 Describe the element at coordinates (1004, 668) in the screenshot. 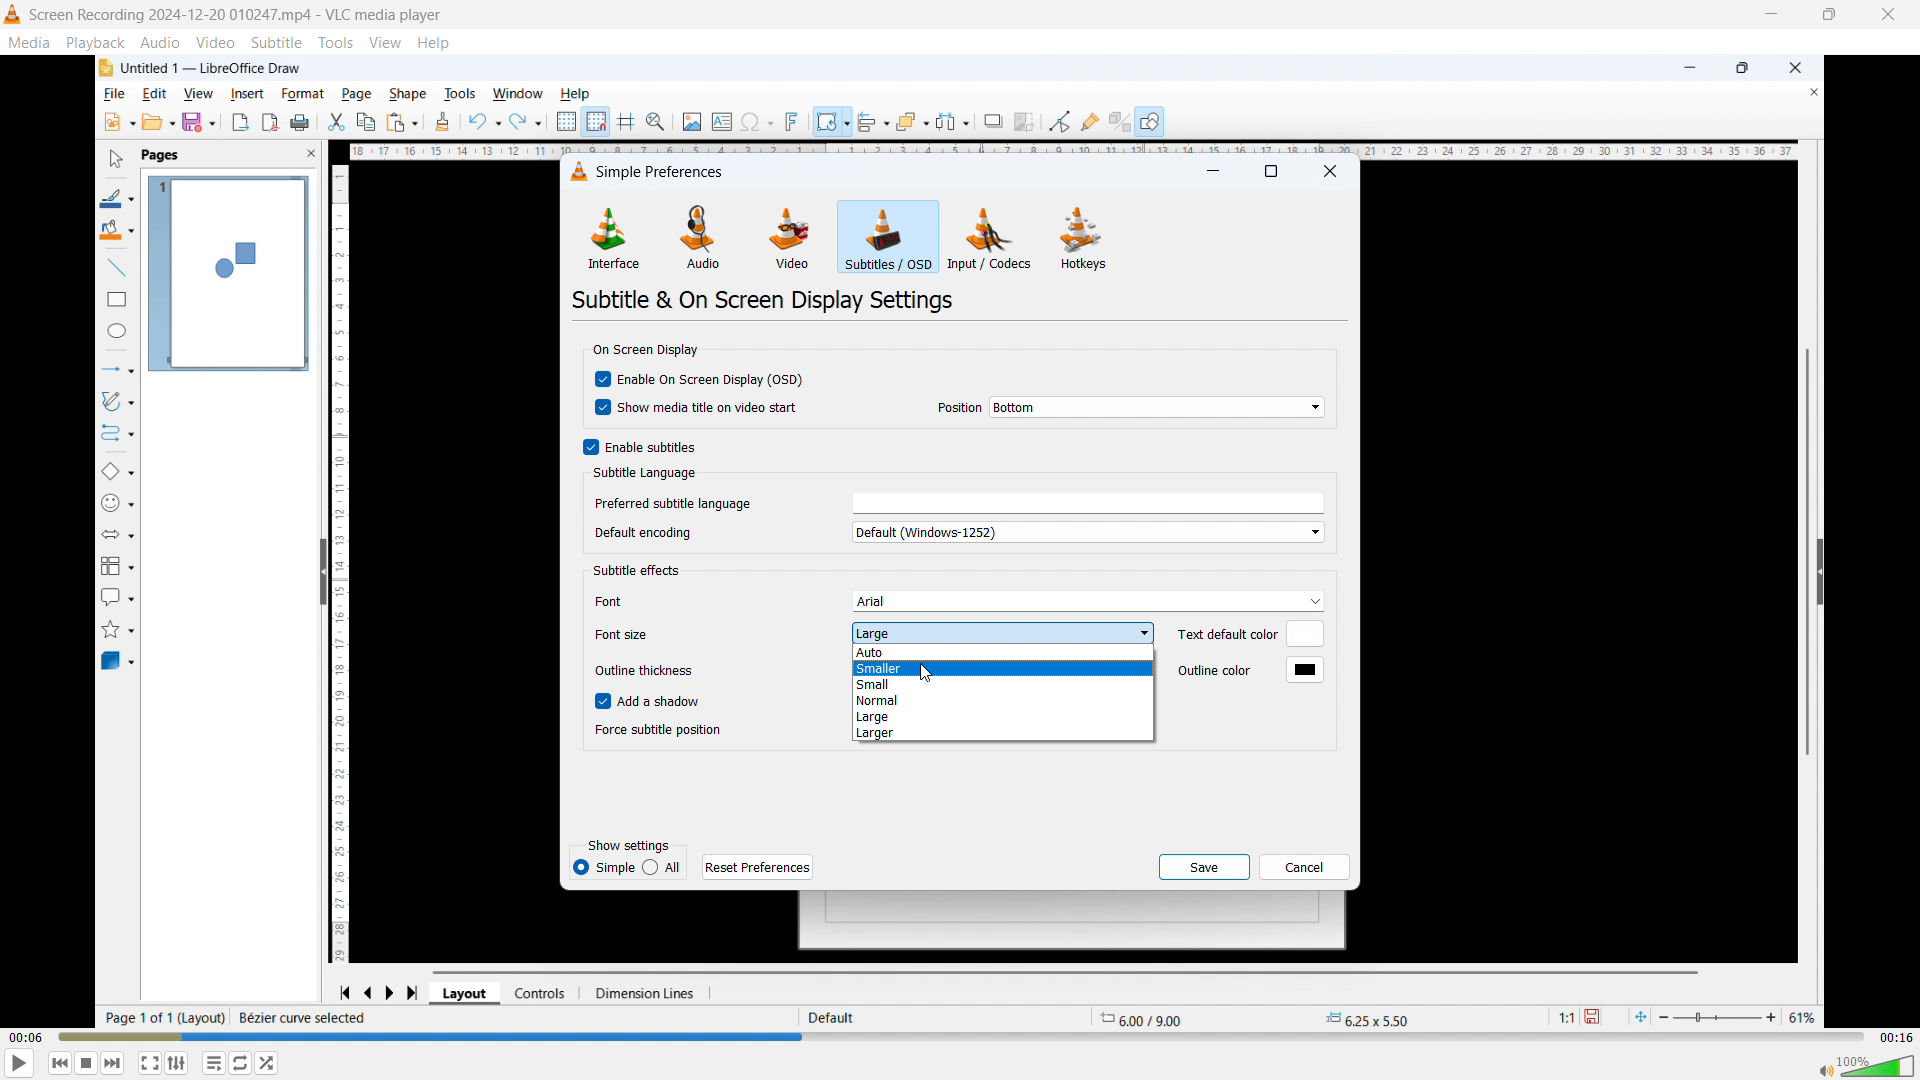

I see `Smaller ` at that location.